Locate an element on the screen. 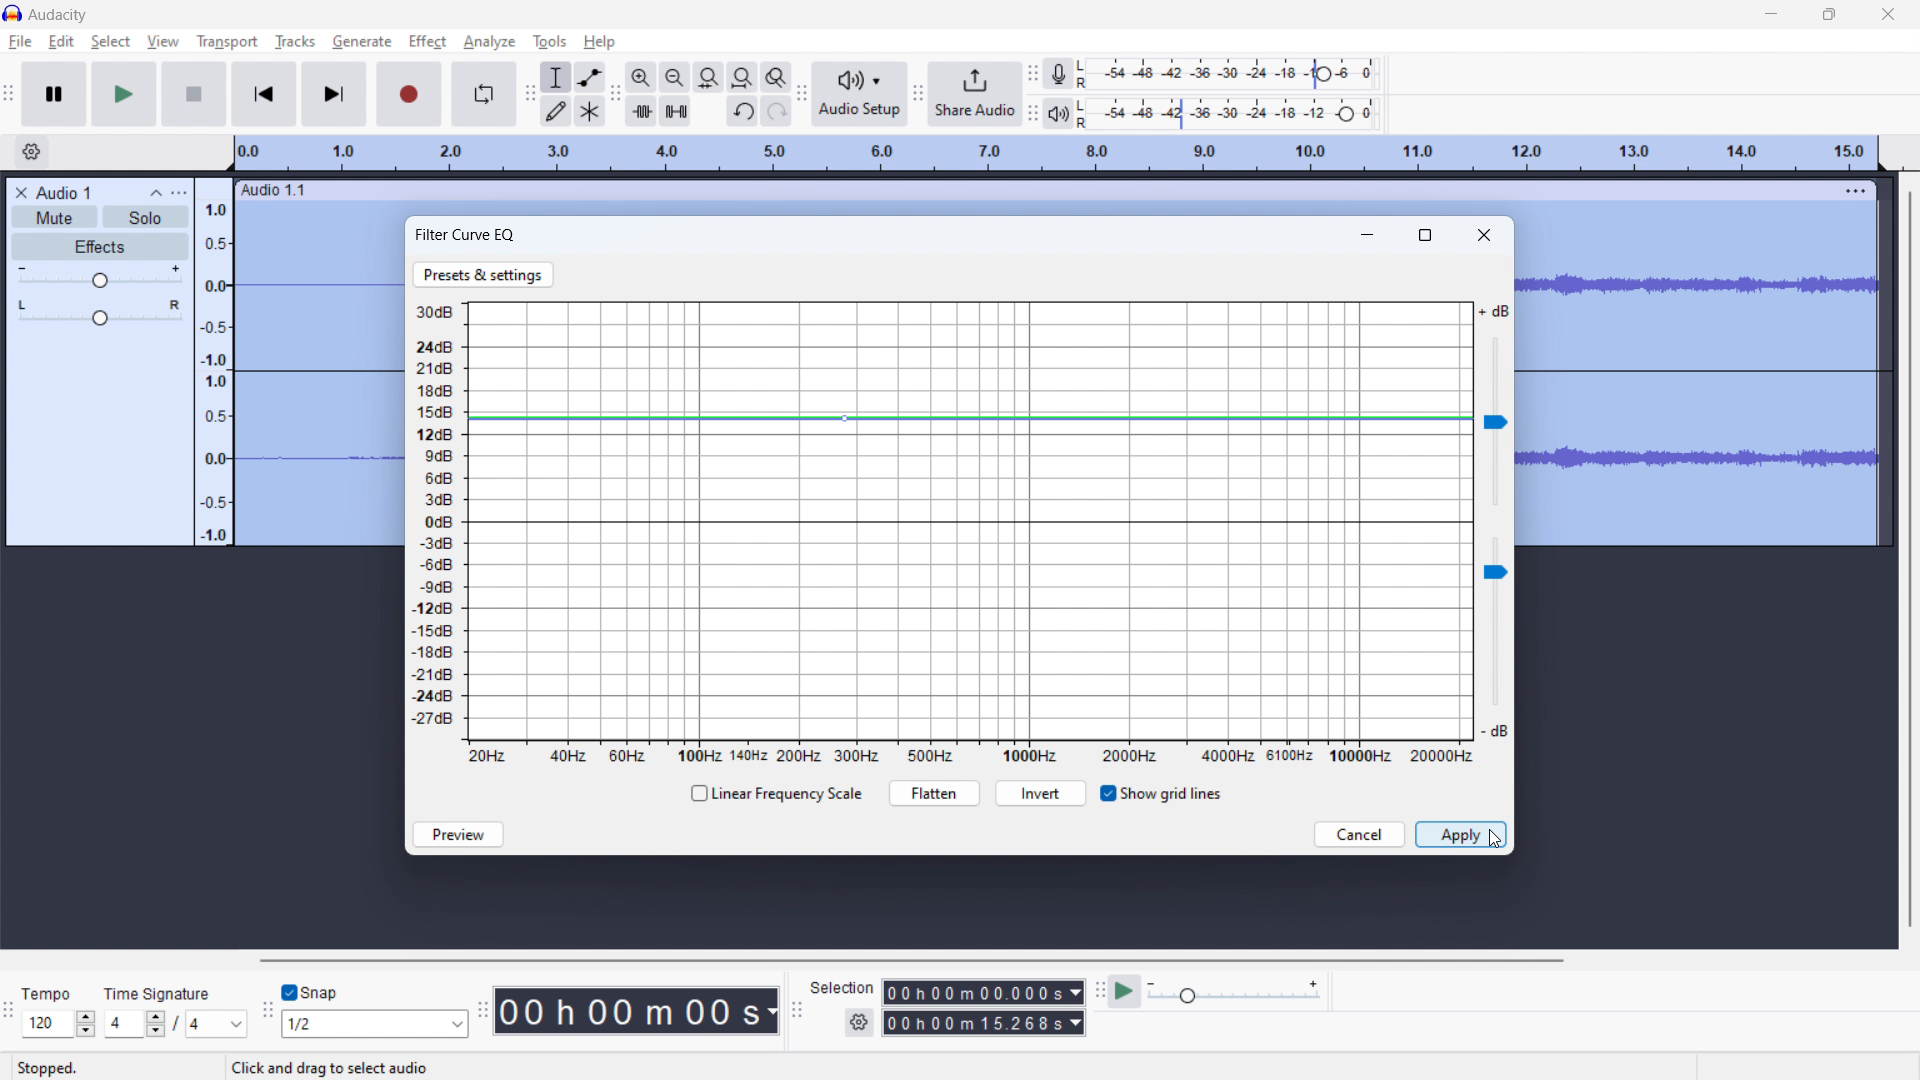 The height and width of the screenshot is (1080, 1920). pan: center is located at coordinates (100, 312).